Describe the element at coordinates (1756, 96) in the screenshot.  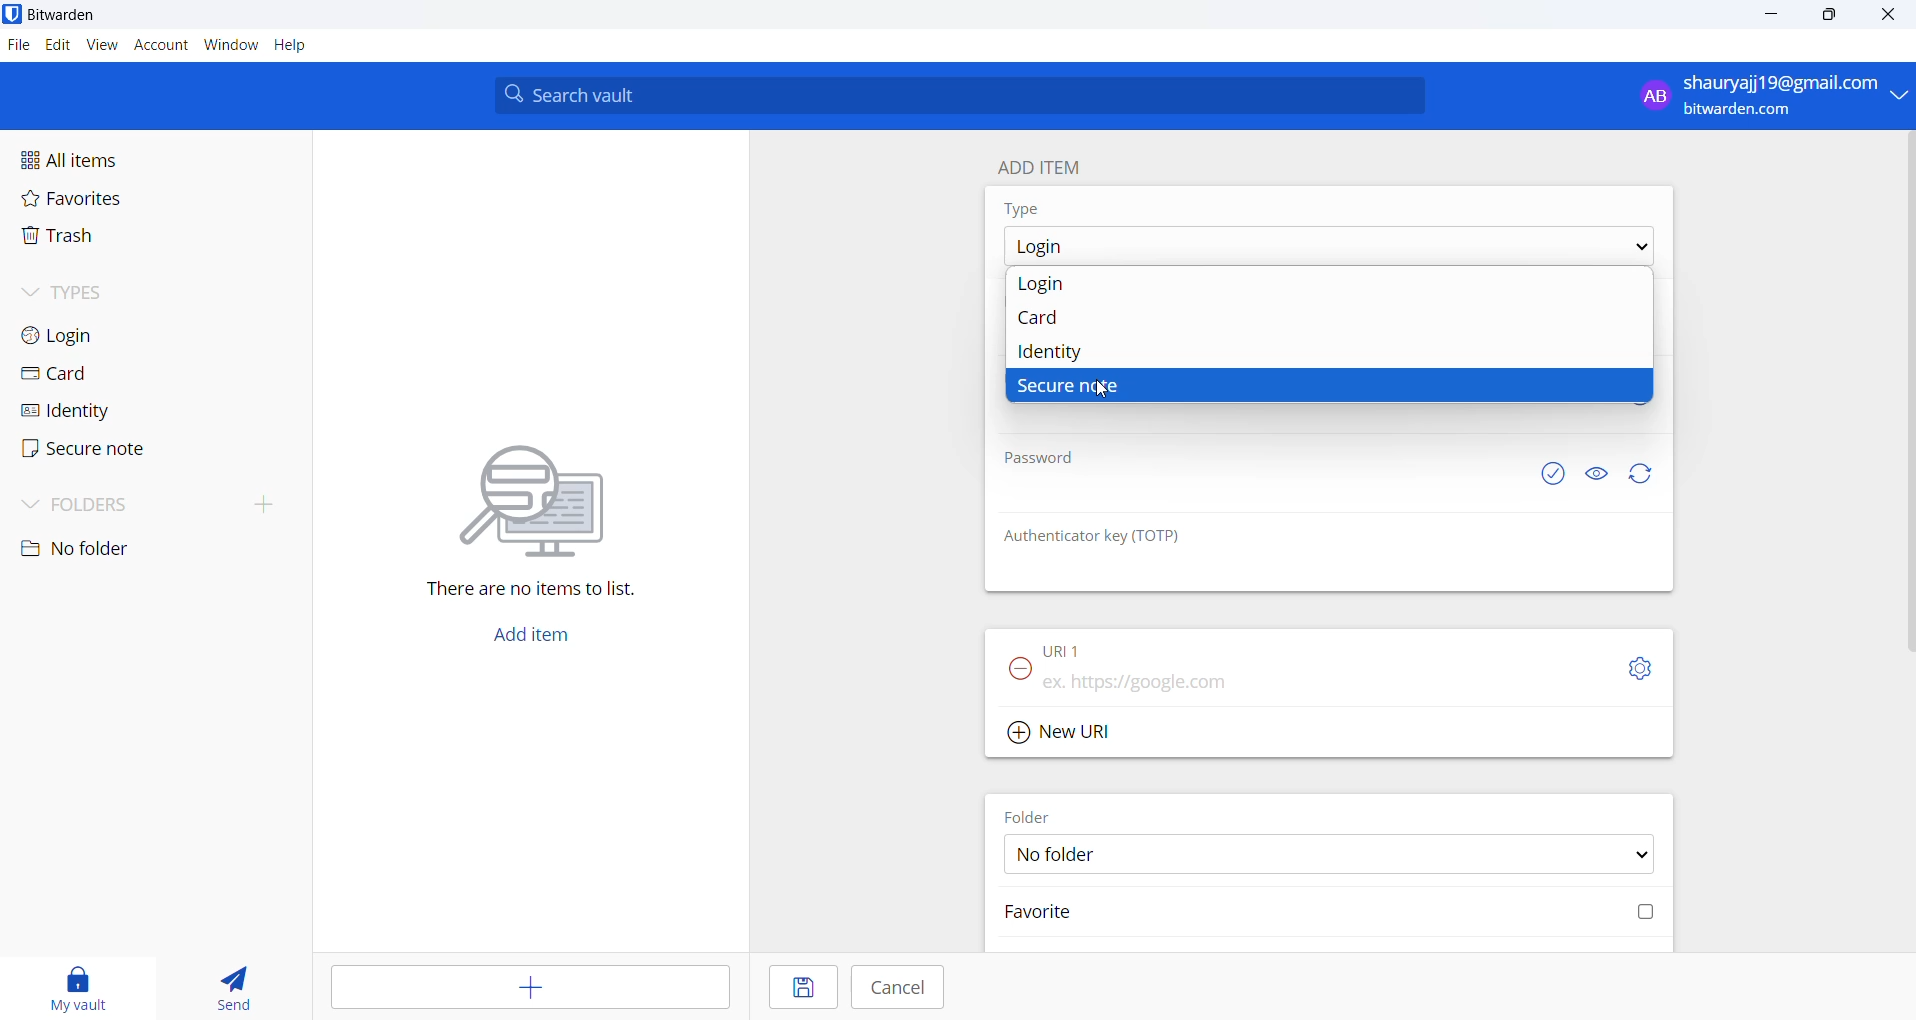
I see `login email` at that location.